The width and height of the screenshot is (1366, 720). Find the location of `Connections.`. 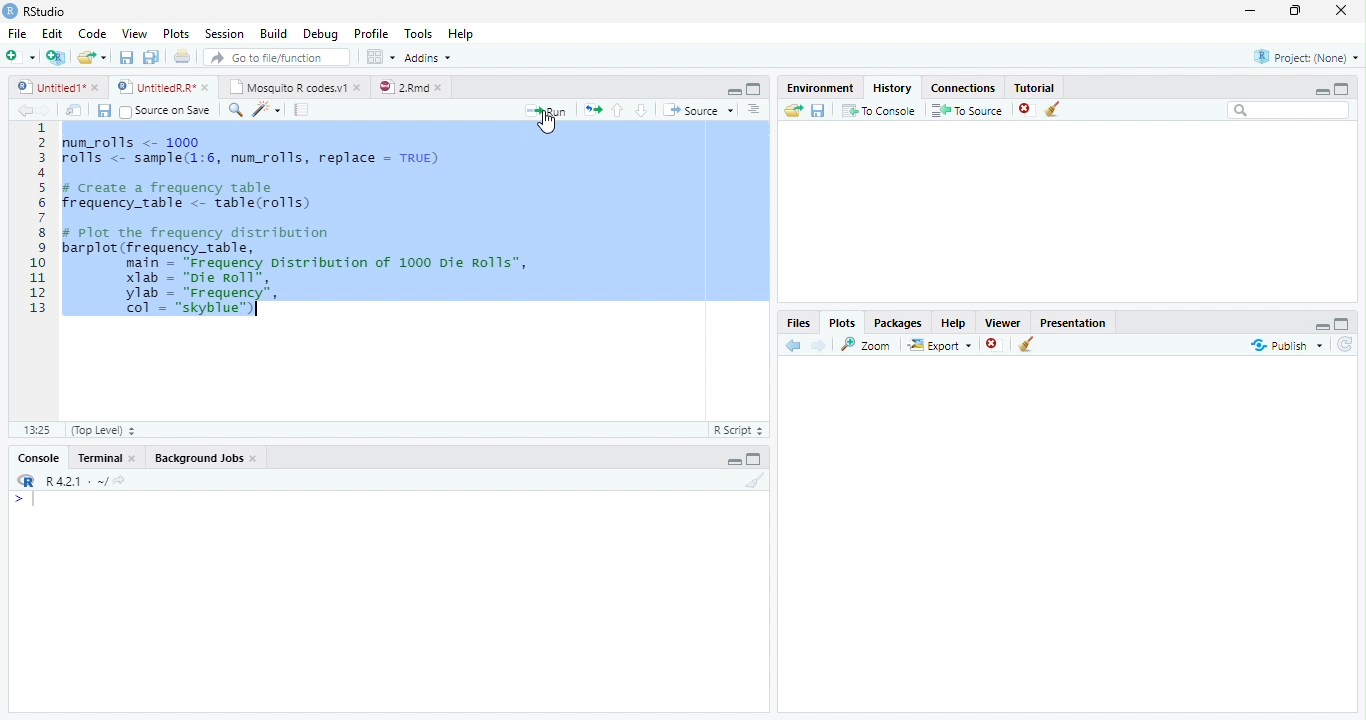

Connections. is located at coordinates (963, 87).